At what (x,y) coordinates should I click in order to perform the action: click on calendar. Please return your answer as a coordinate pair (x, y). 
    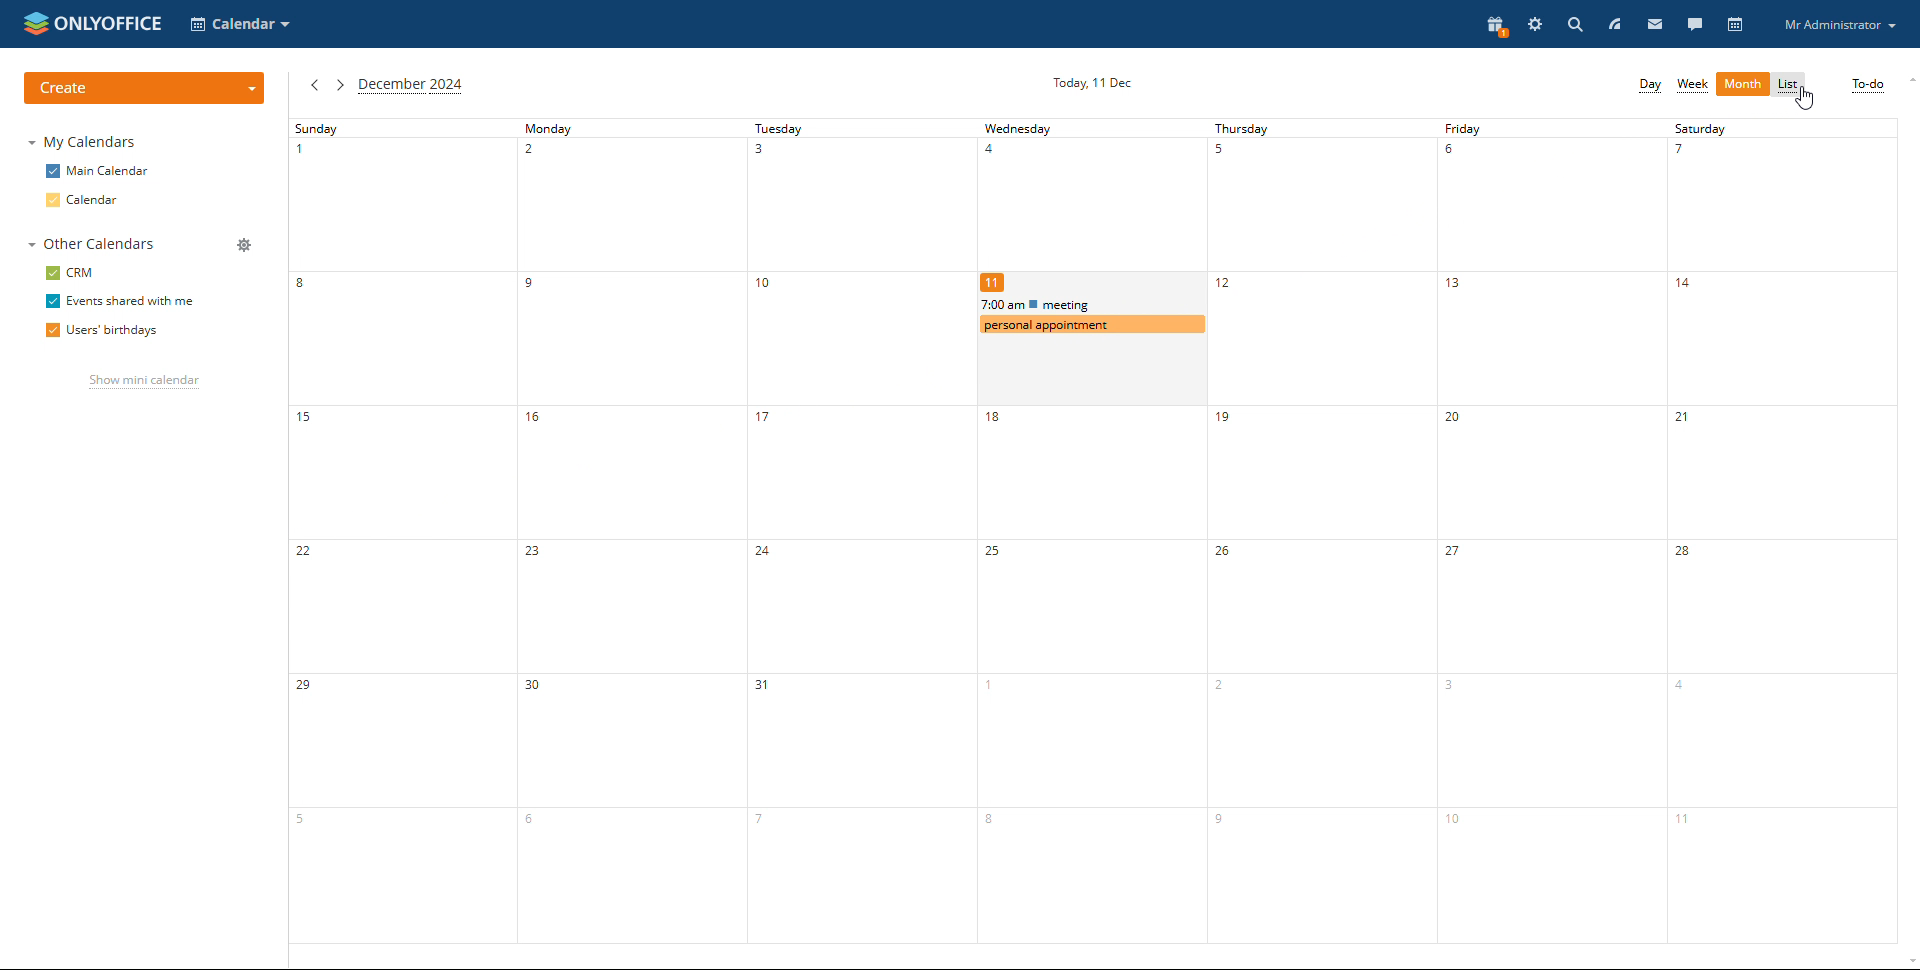
    Looking at the image, I should click on (85, 200).